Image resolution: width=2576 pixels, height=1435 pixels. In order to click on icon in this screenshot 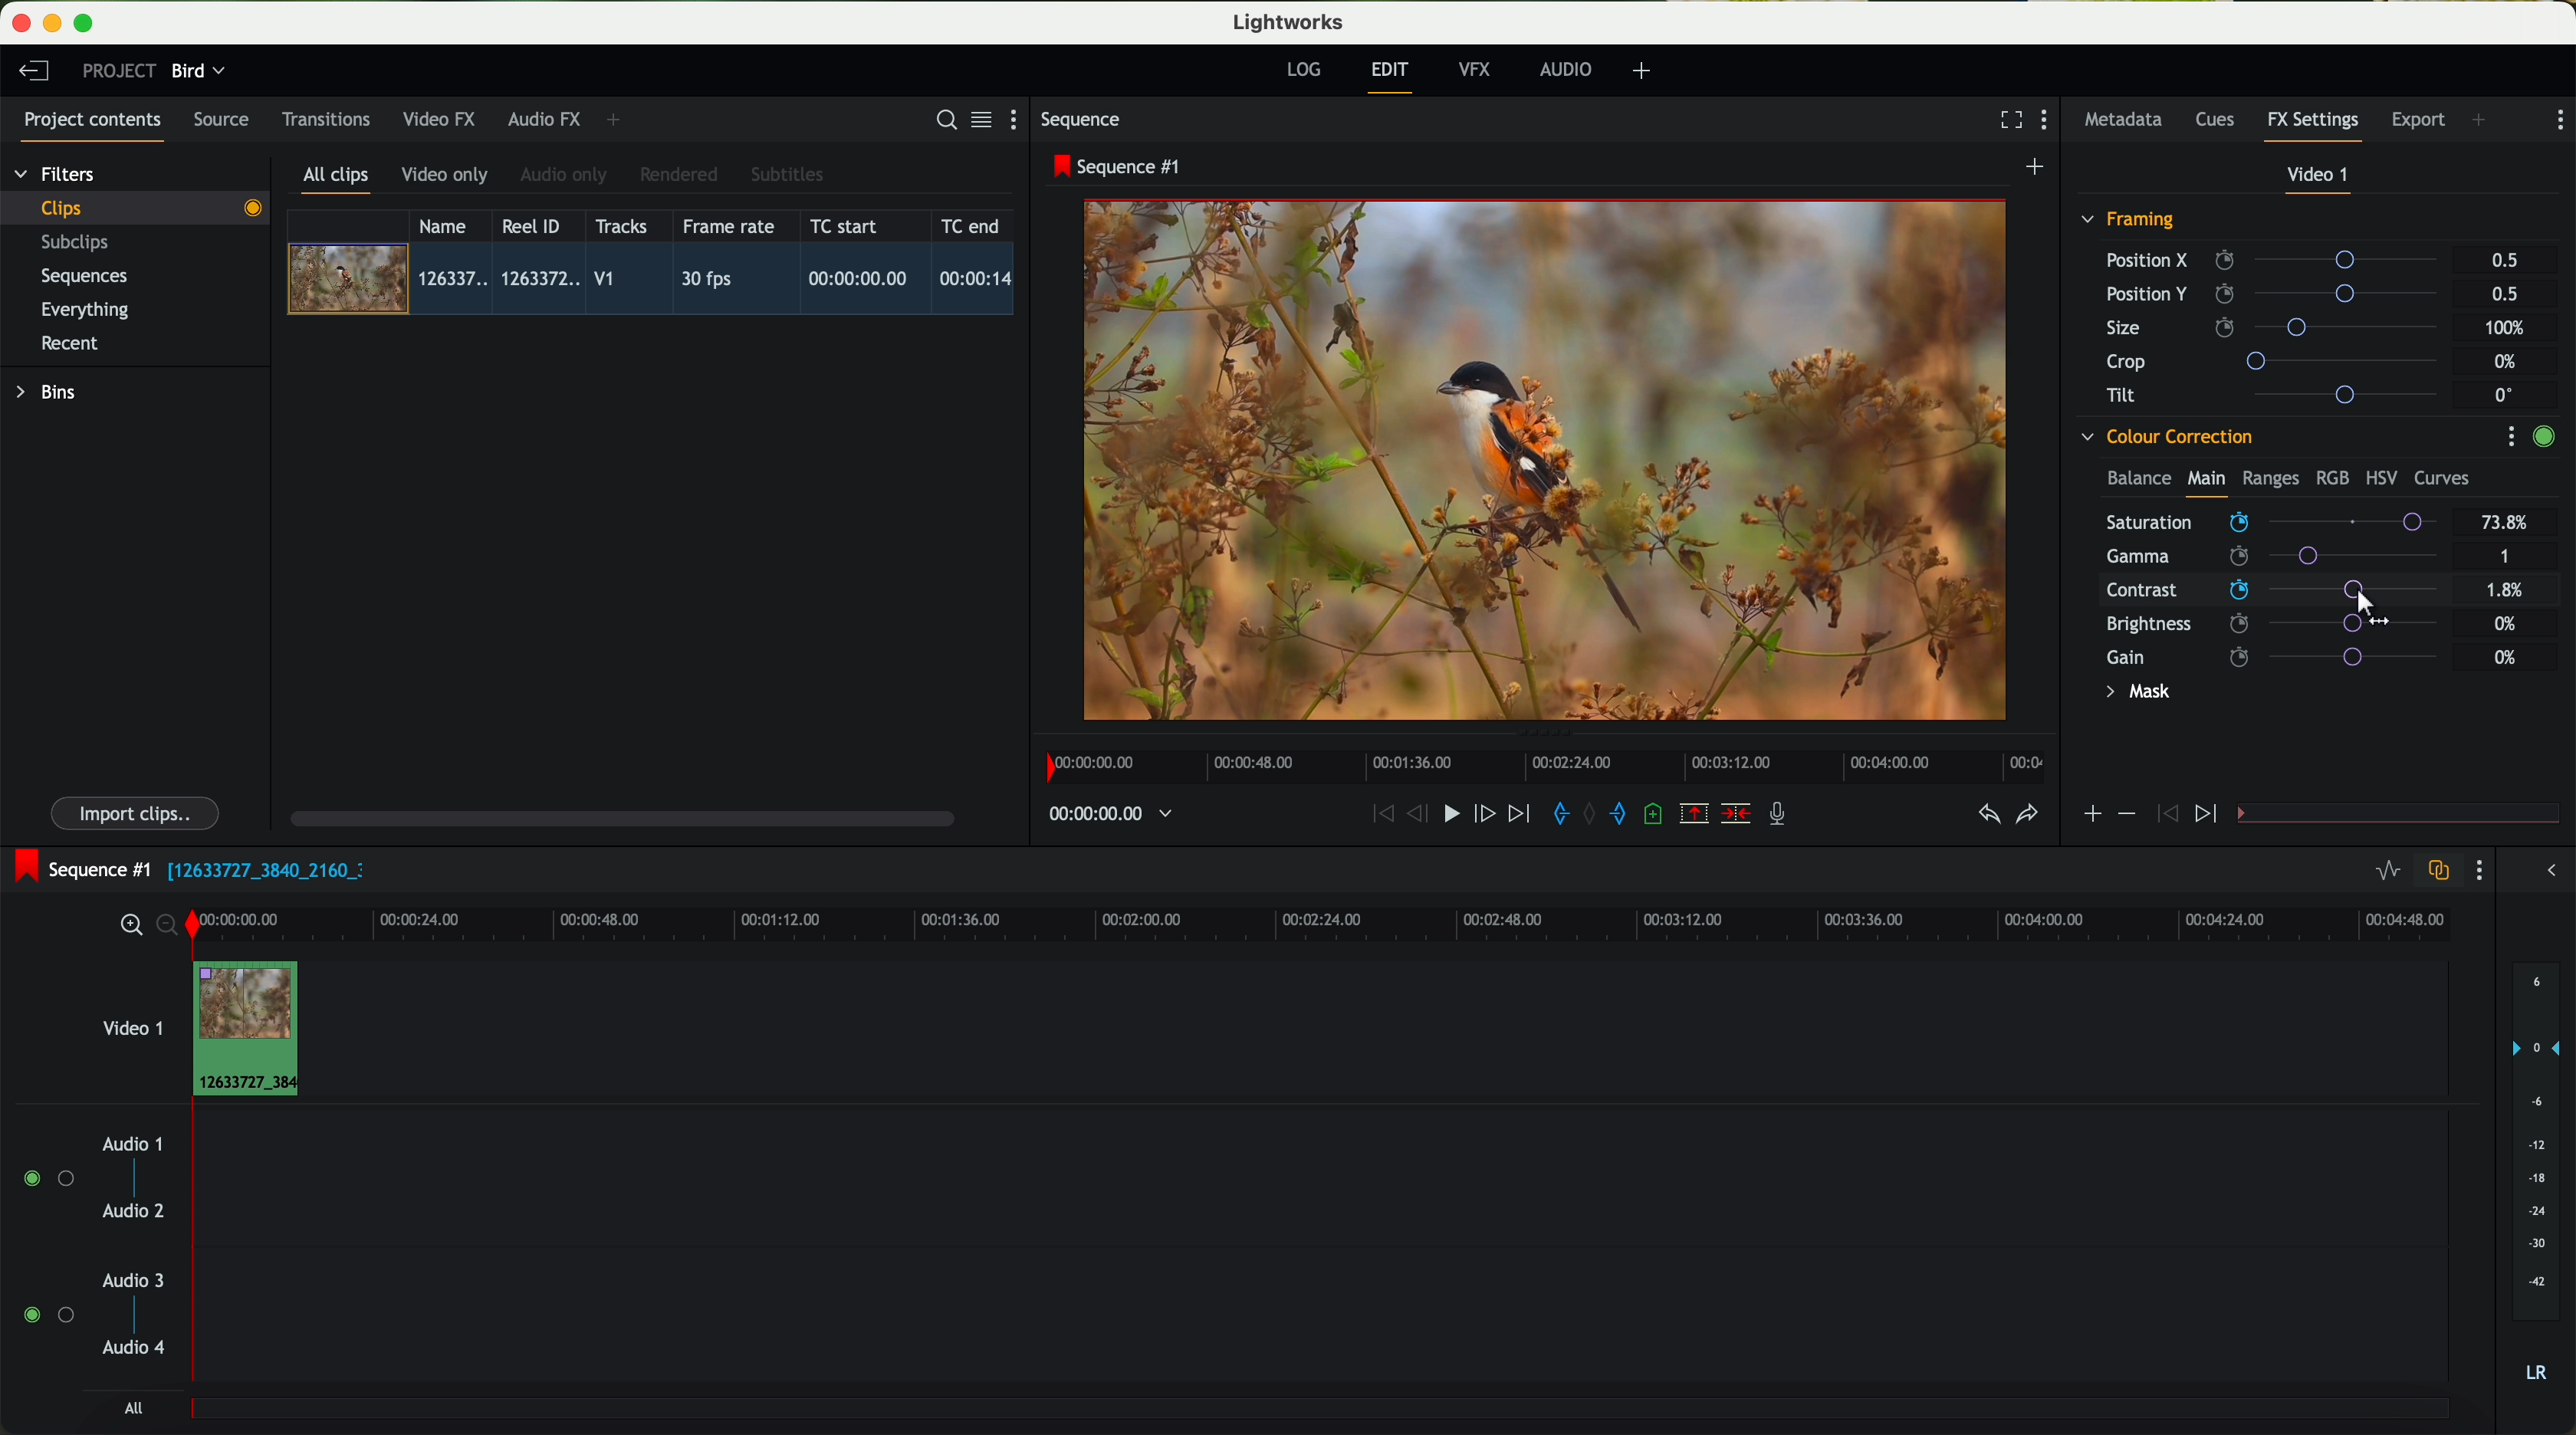, I will do `click(2209, 815)`.